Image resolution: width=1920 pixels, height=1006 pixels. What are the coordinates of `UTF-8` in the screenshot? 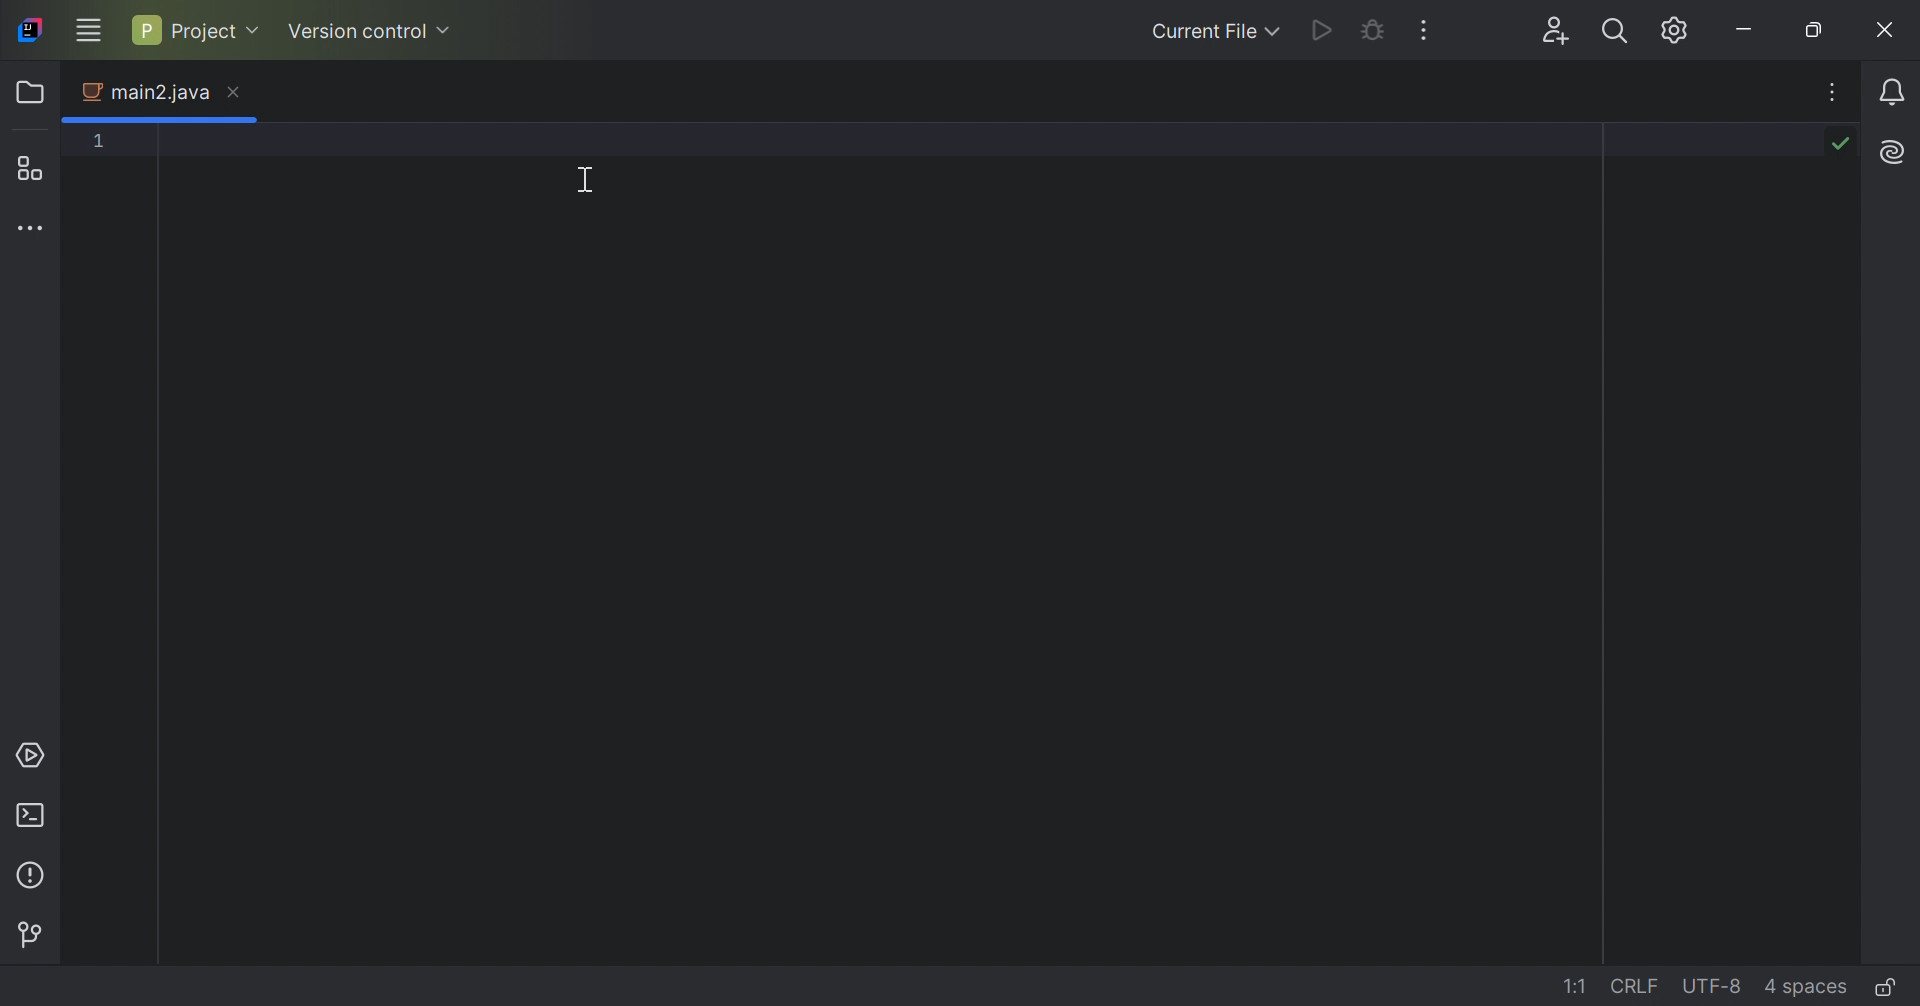 It's located at (1717, 986).